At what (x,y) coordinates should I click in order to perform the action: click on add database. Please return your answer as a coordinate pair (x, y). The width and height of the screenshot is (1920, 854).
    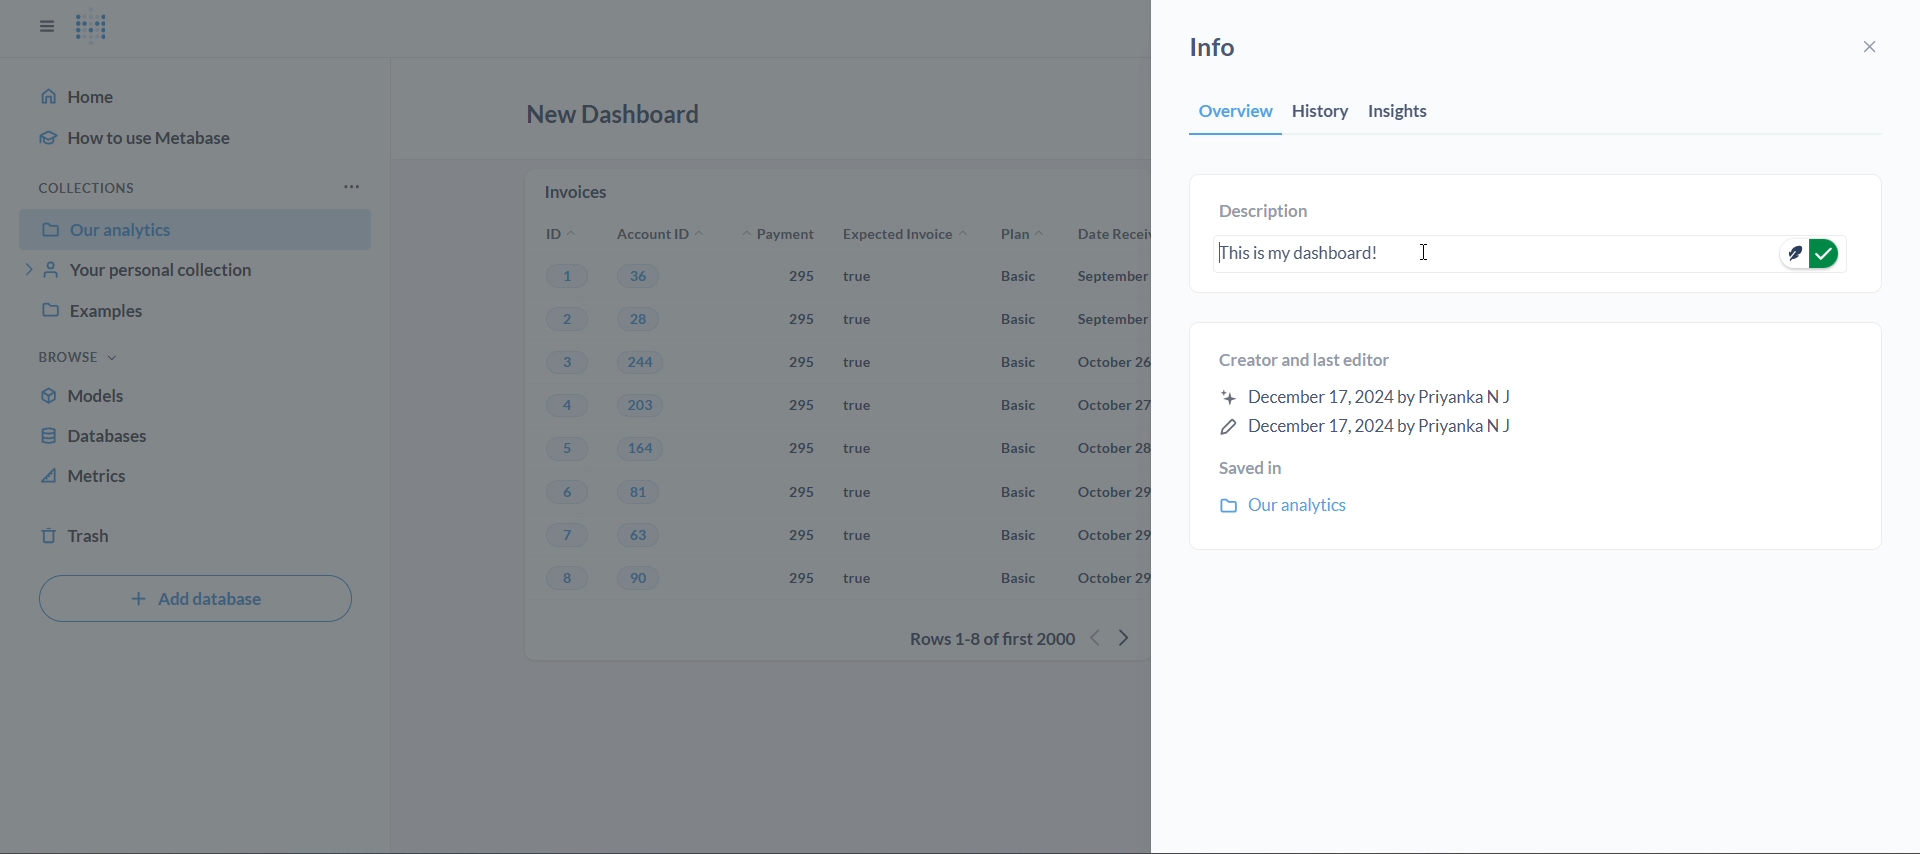
    Looking at the image, I should click on (196, 599).